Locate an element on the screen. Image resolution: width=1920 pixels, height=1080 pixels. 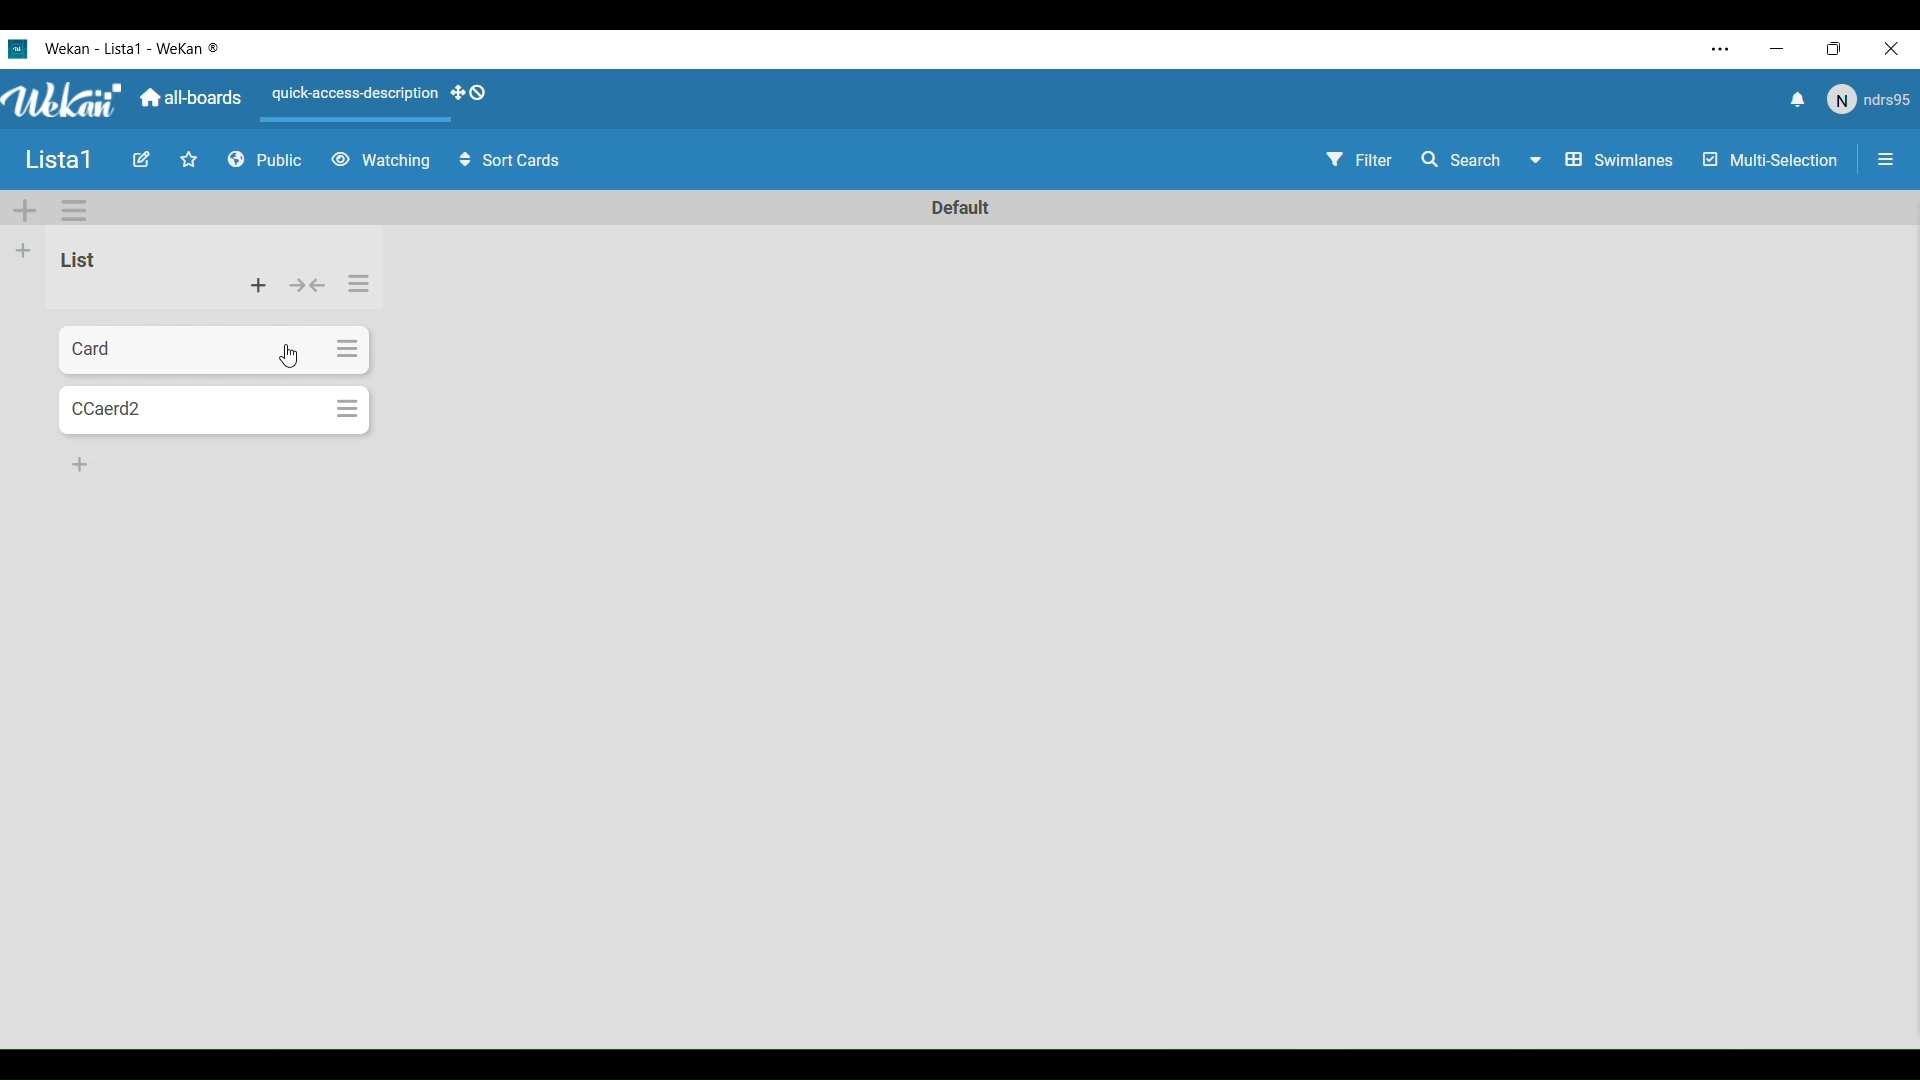
Name is located at coordinates (59, 161).